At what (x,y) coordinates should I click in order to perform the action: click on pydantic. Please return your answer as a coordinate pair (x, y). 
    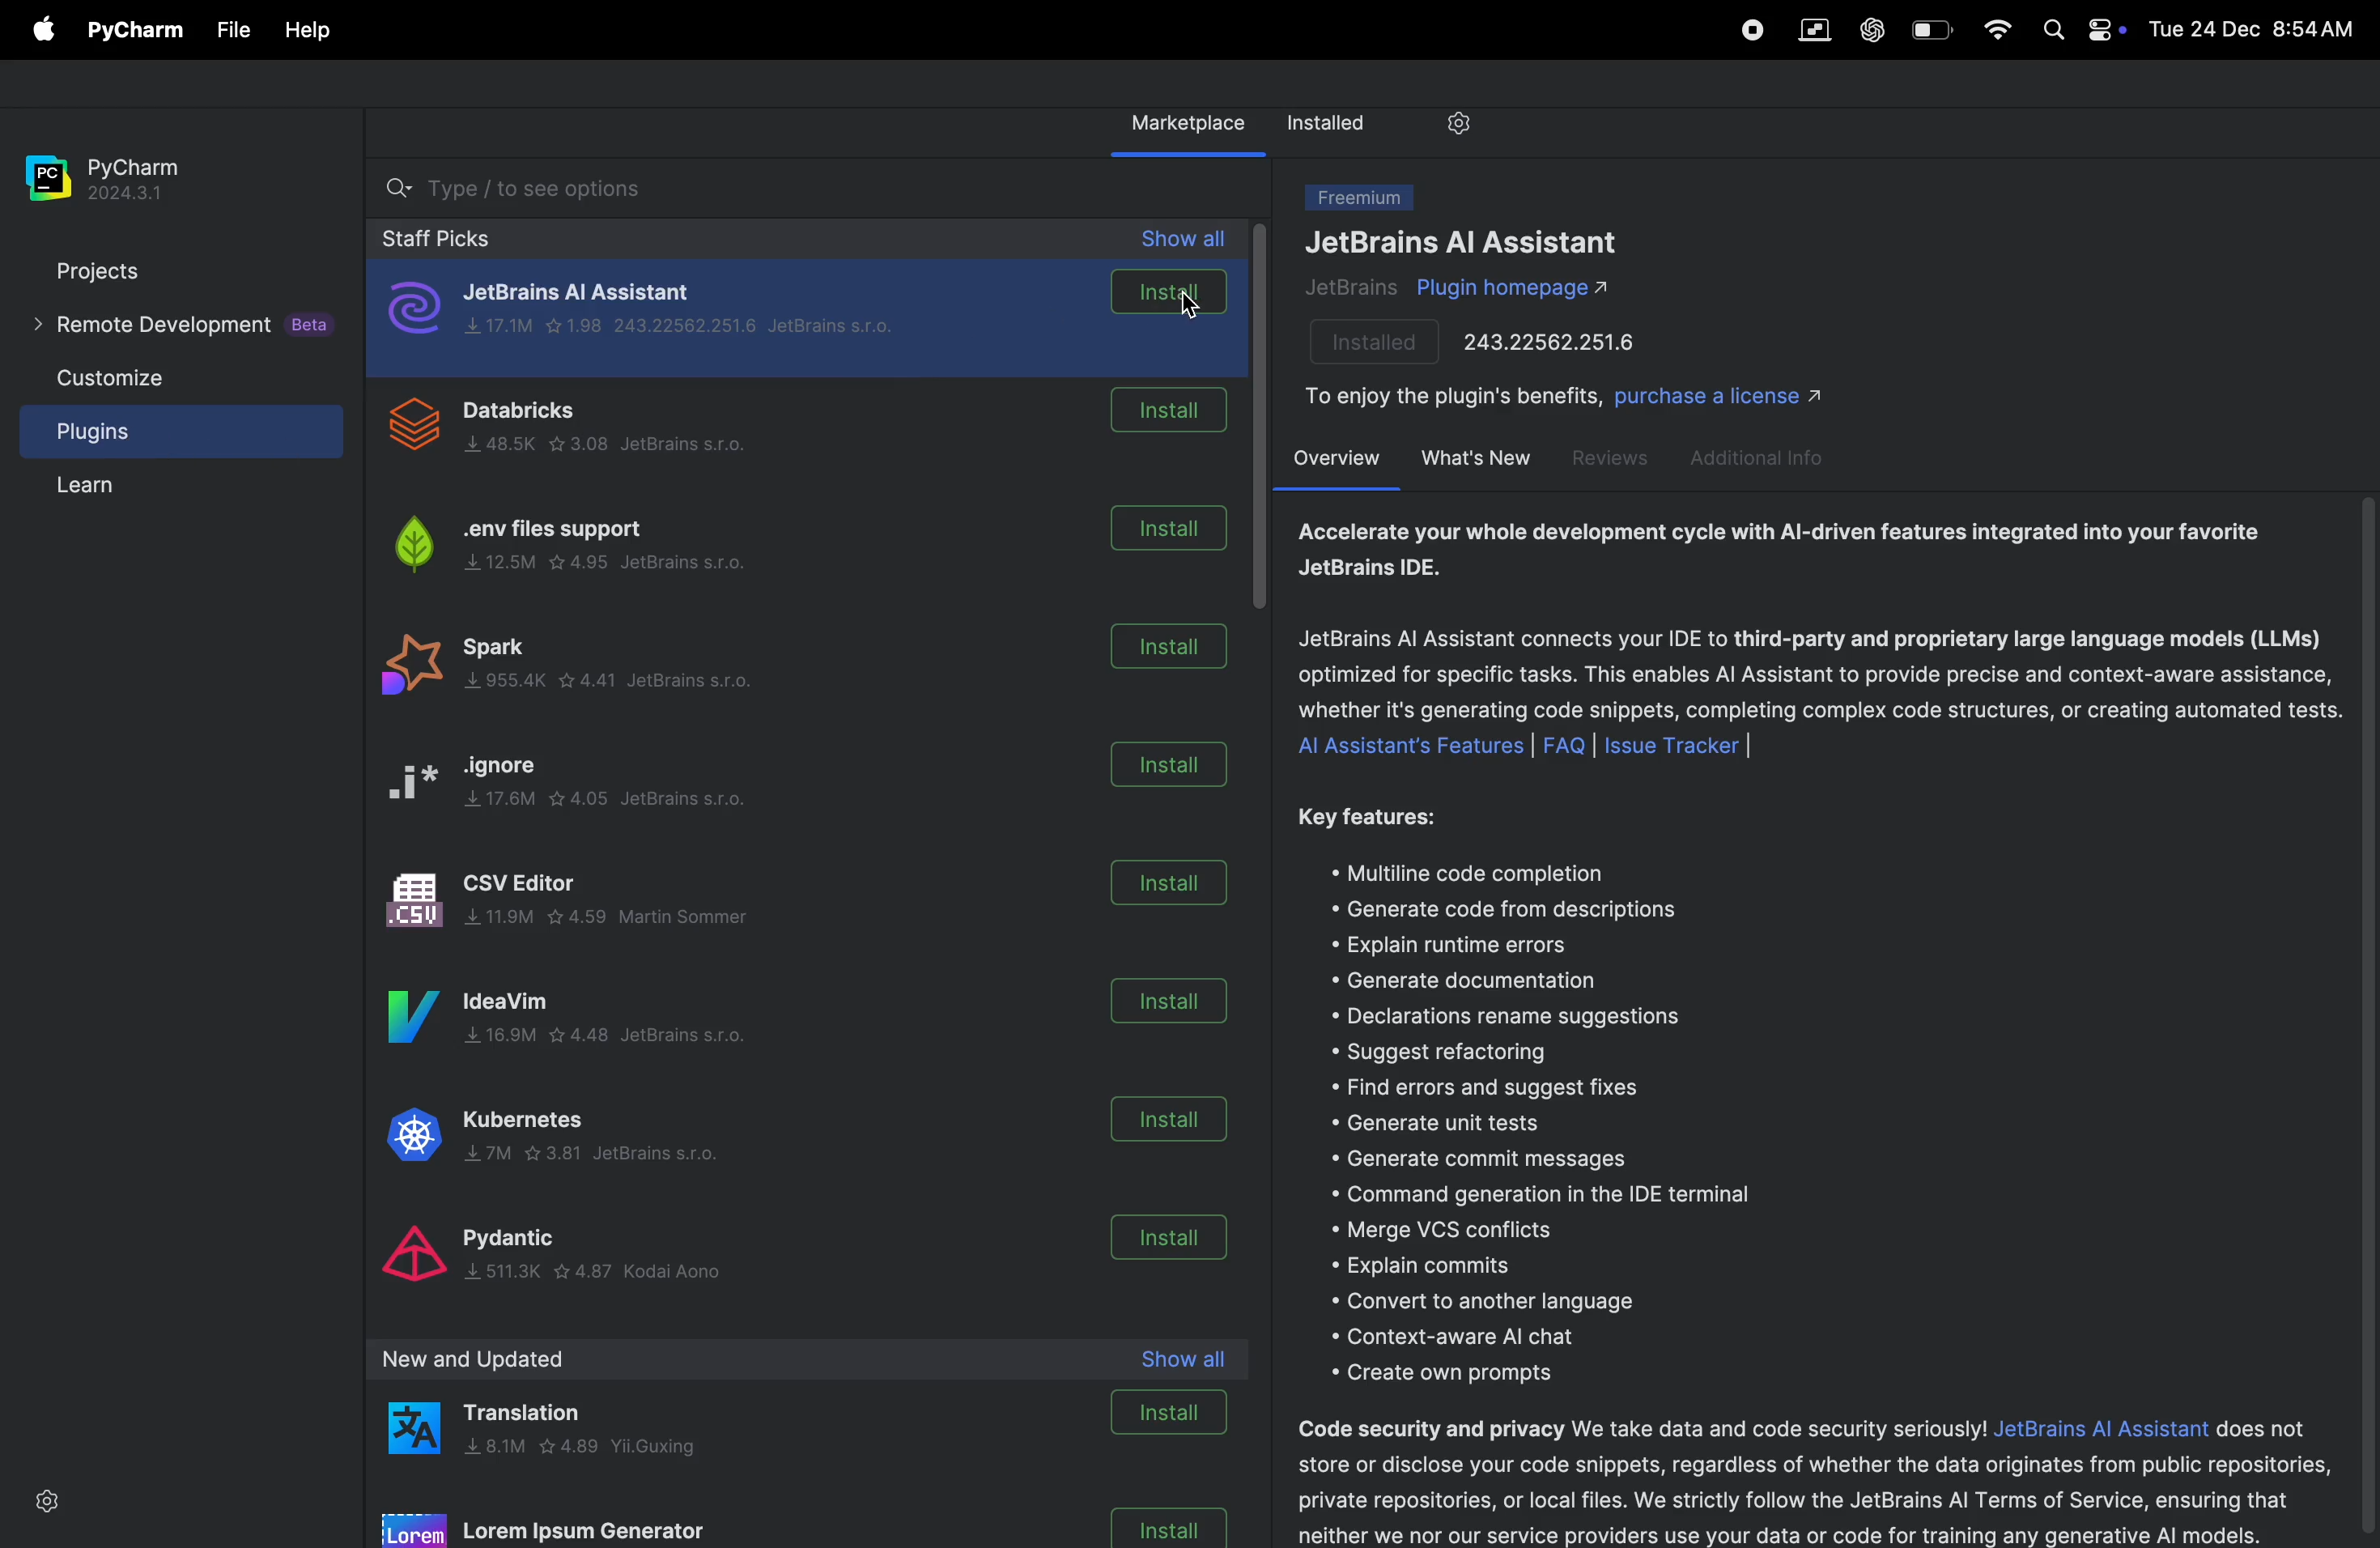
    Looking at the image, I should click on (572, 1262).